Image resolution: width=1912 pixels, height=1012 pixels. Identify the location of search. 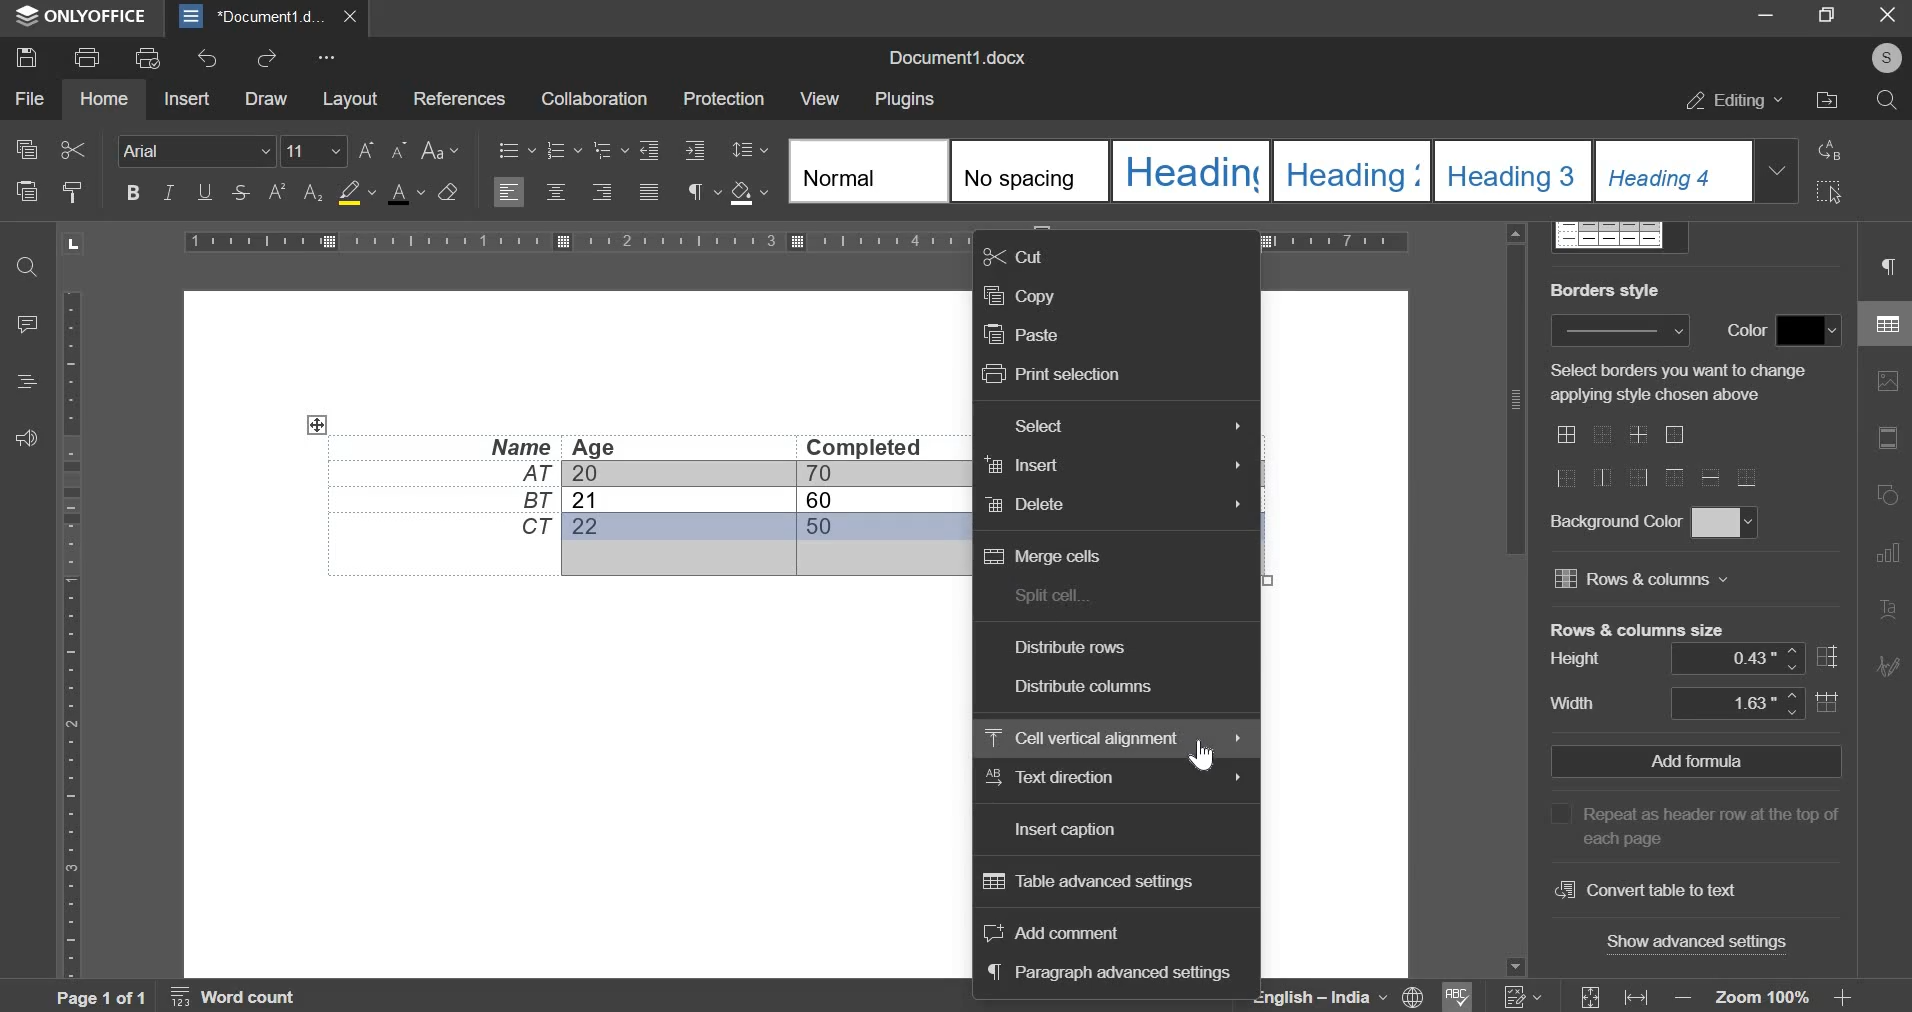
(1883, 102).